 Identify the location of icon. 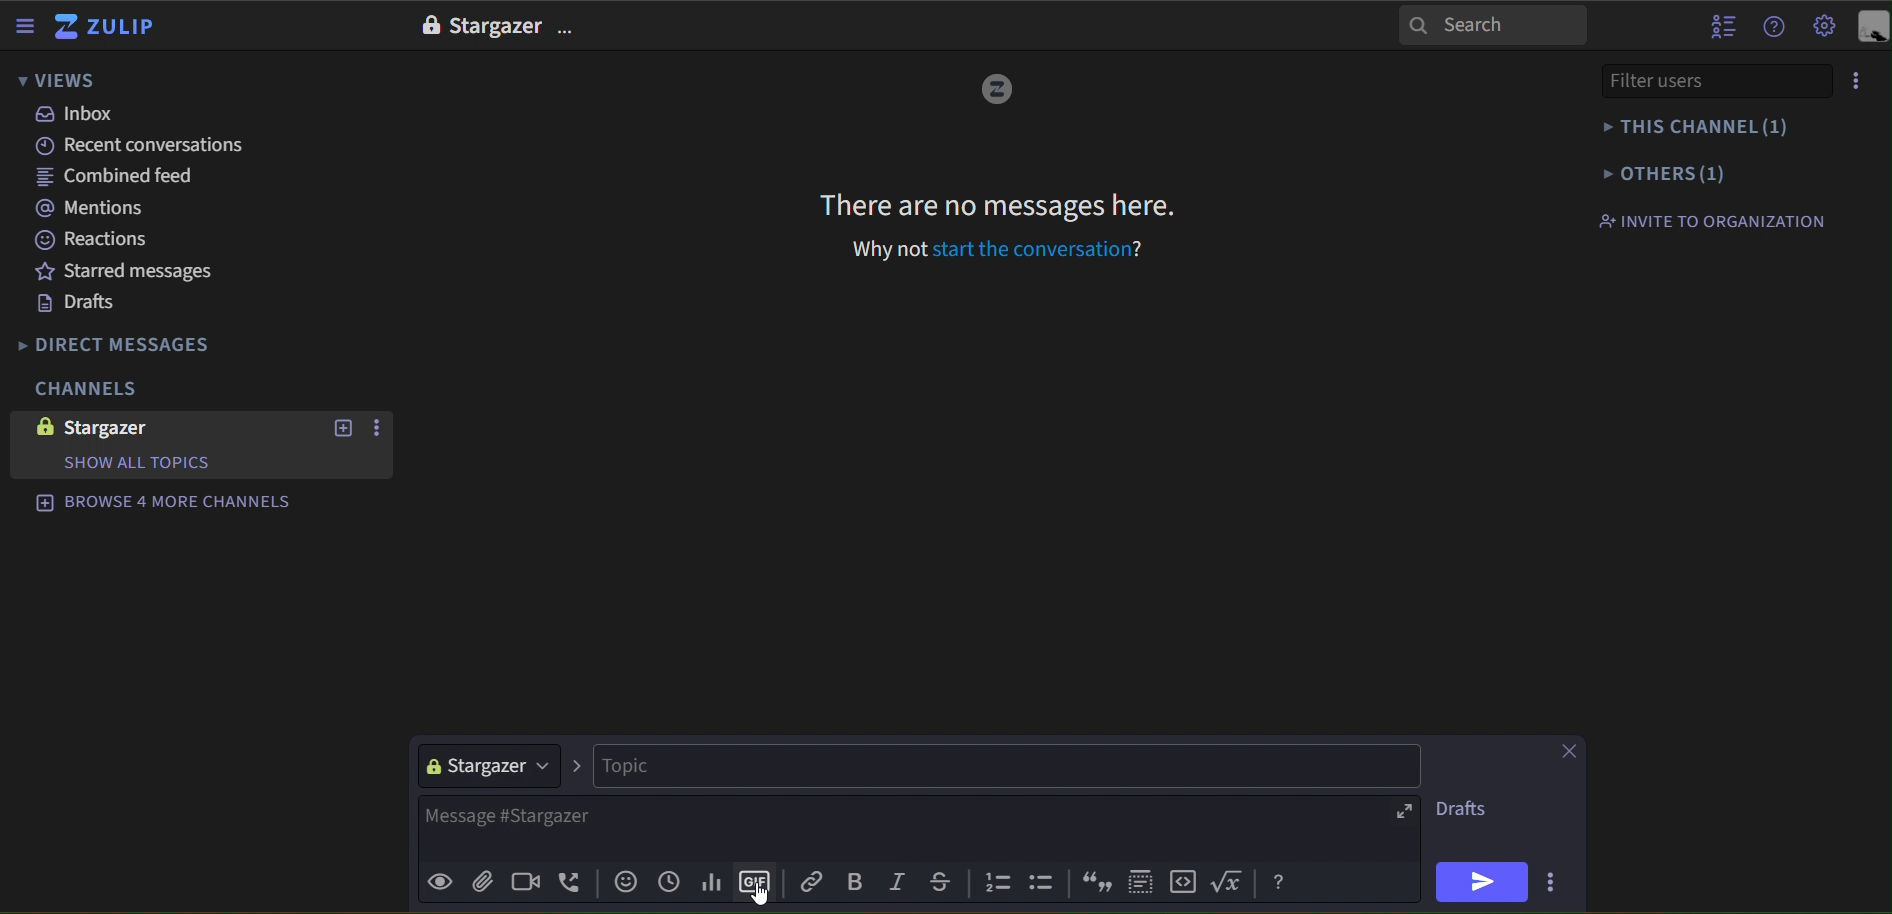
(1045, 885).